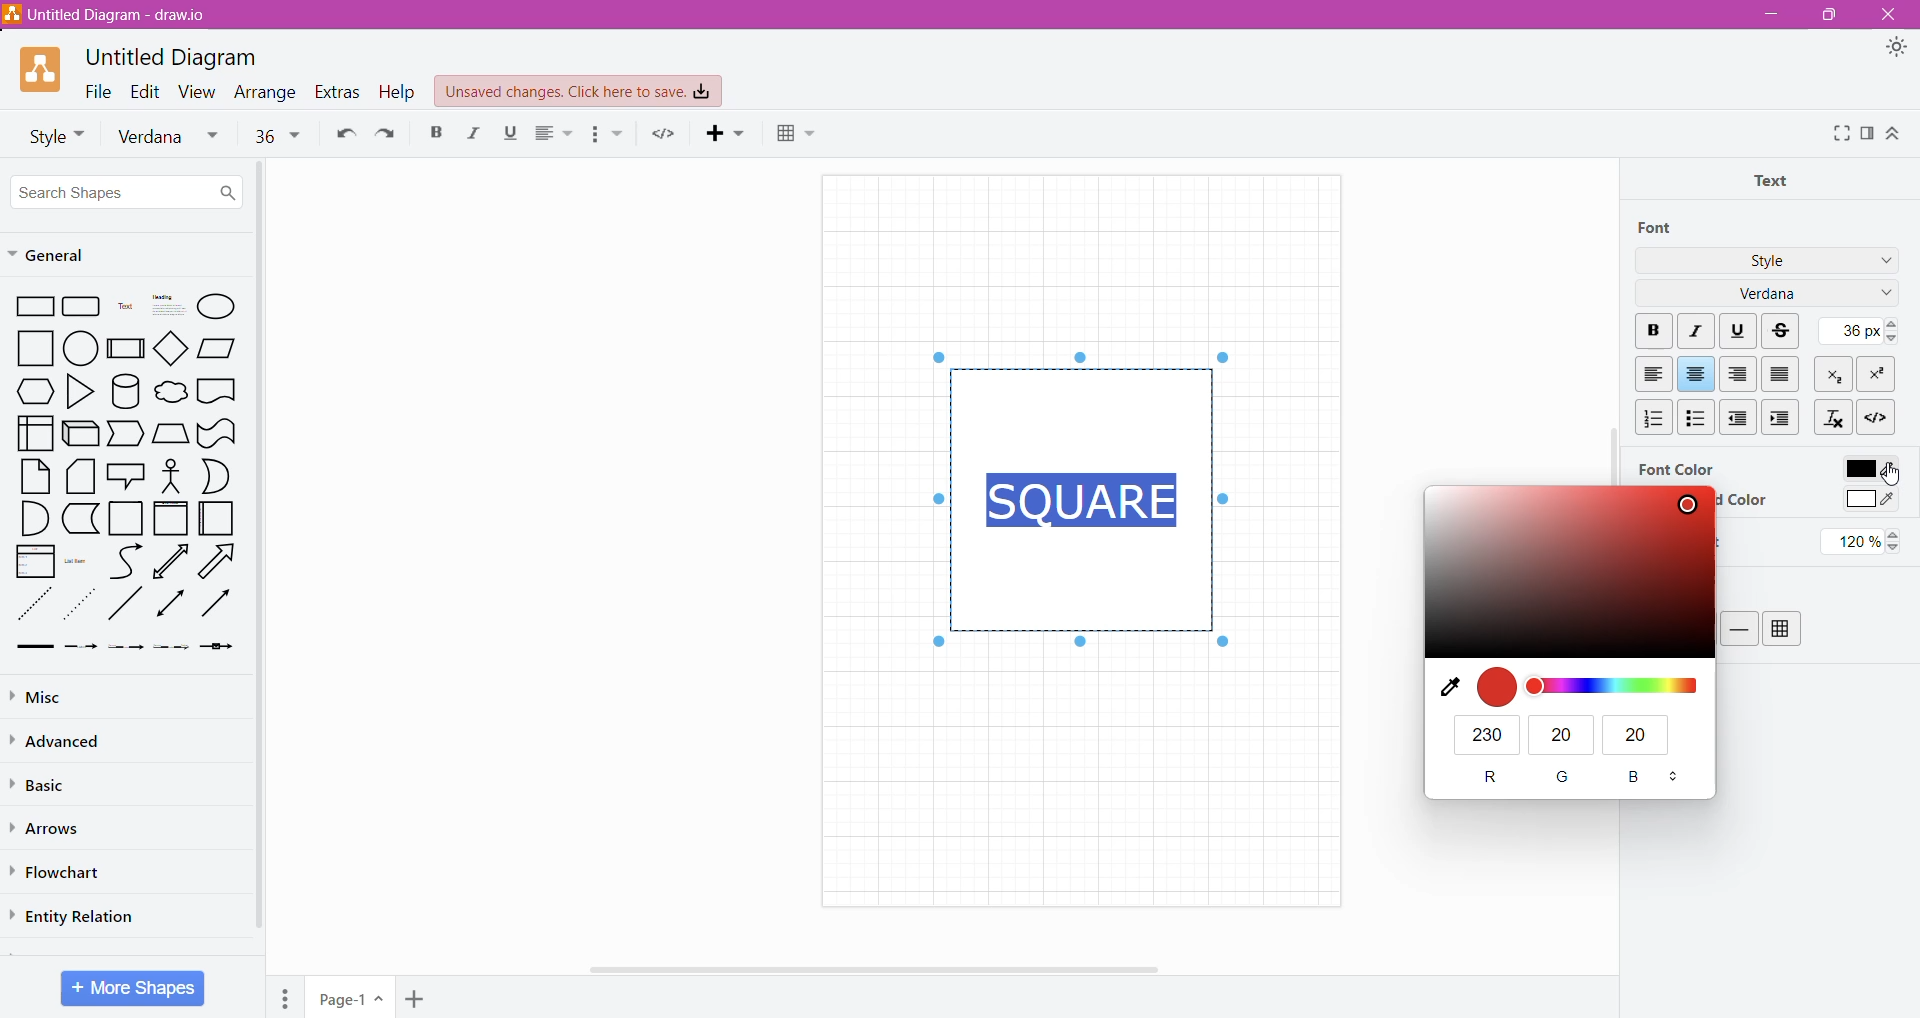  What do you see at coordinates (1567, 572) in the screenshot?
I see `color` at bounding box center [1567, 572].